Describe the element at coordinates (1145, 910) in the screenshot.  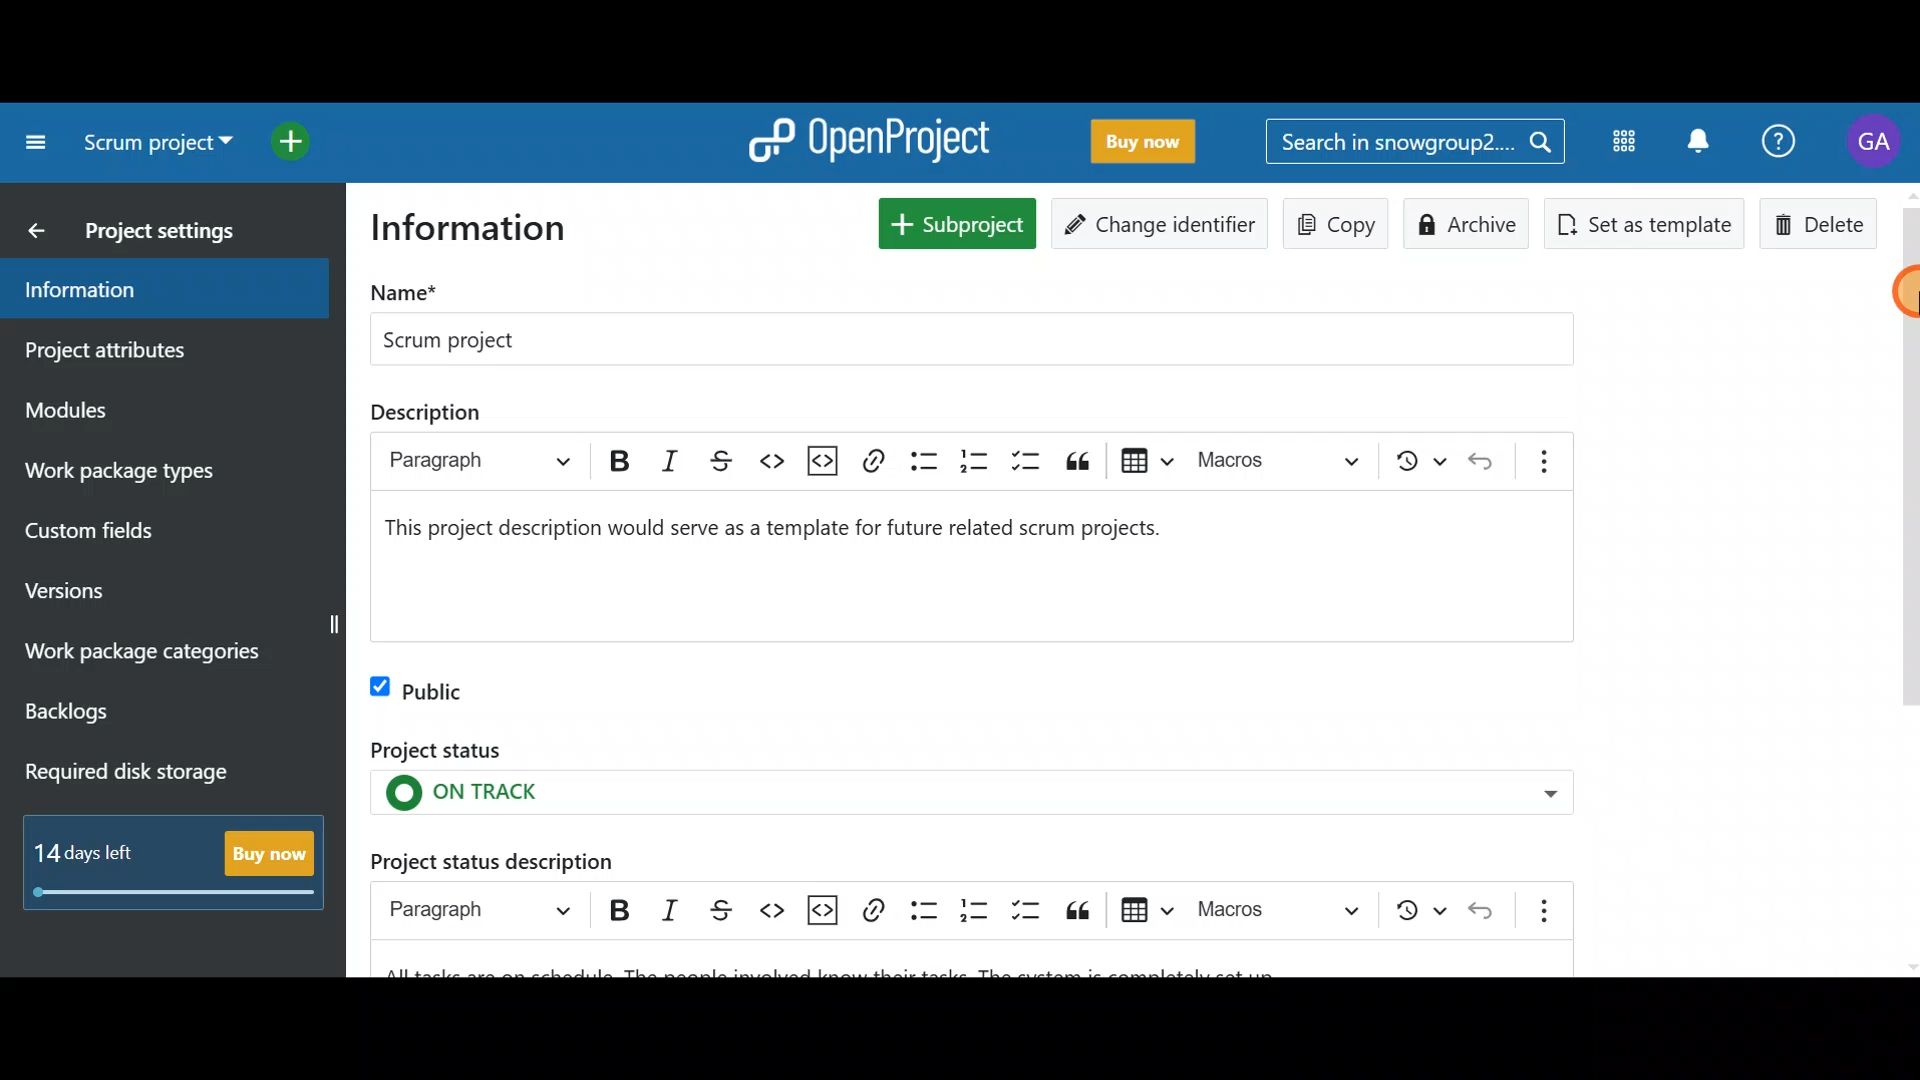
I see `Insert table` at that location.